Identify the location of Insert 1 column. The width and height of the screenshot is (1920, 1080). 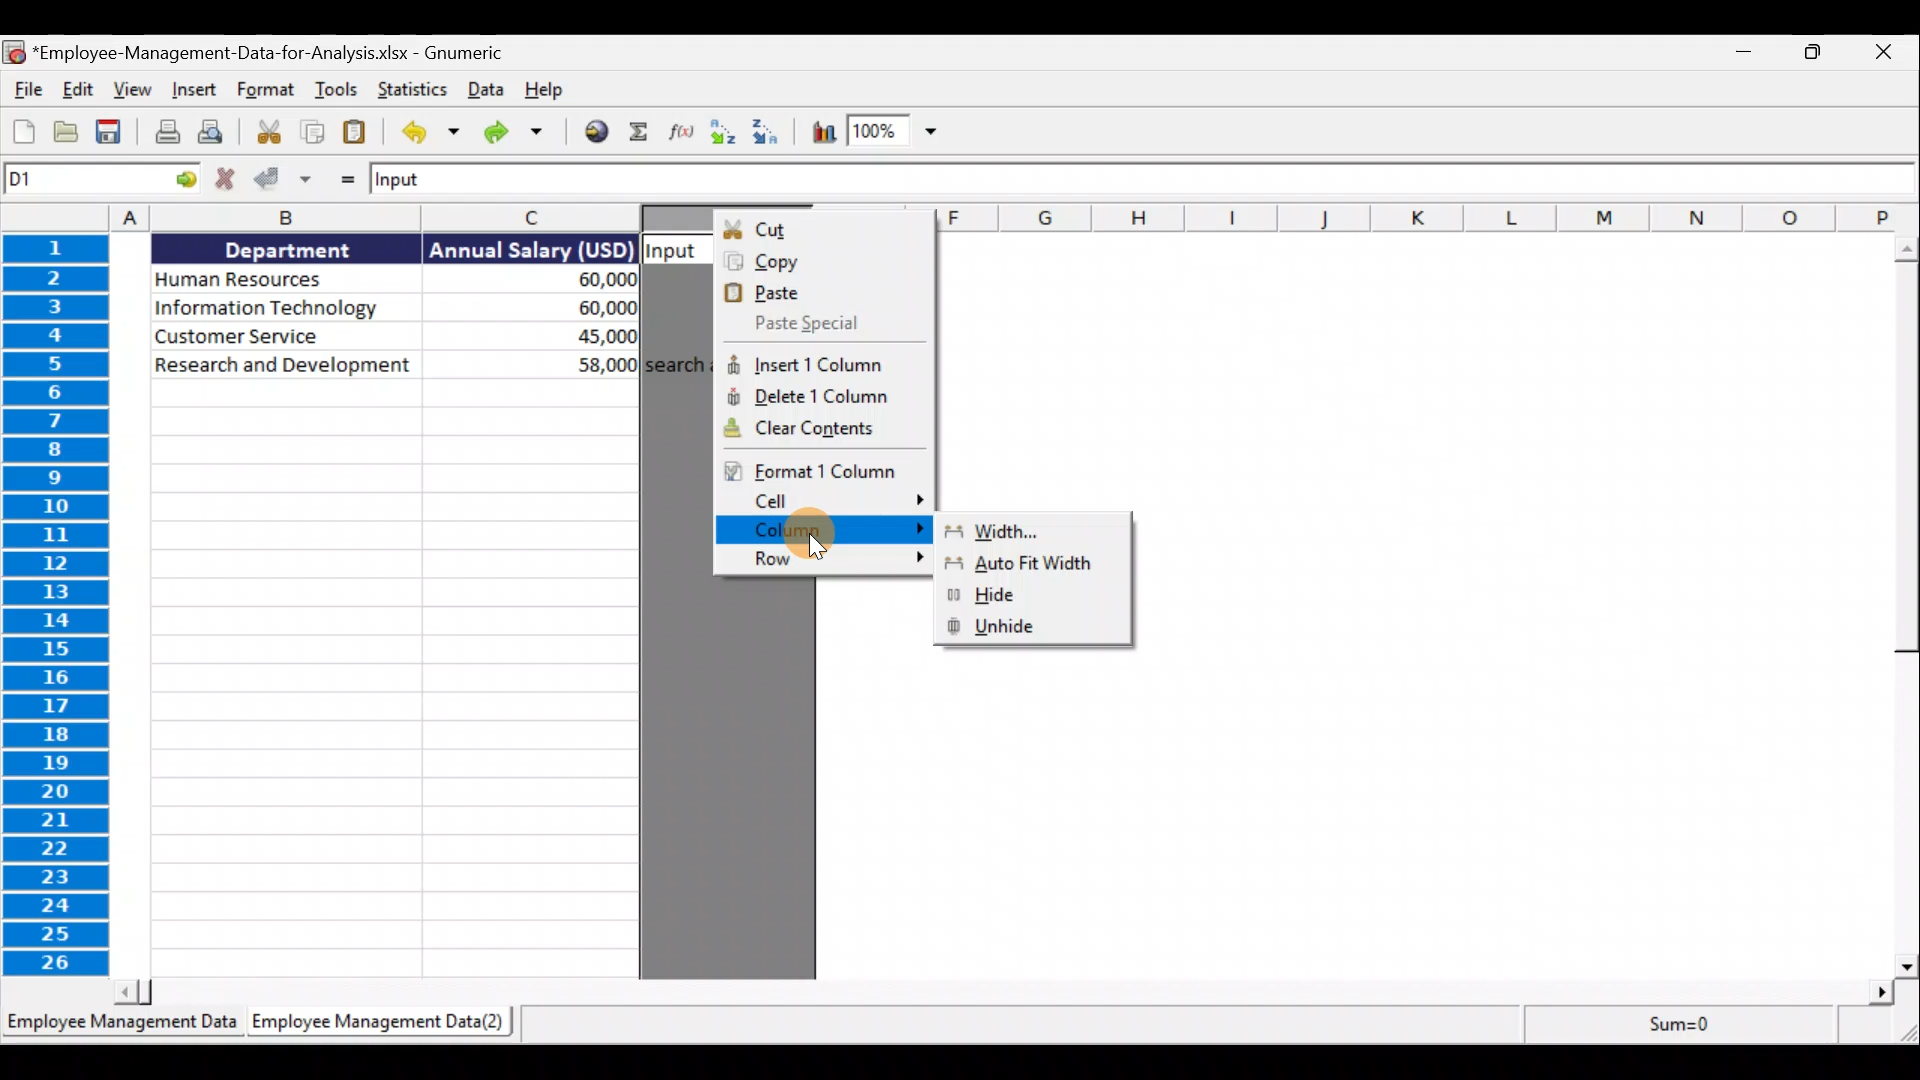
(819, 363).